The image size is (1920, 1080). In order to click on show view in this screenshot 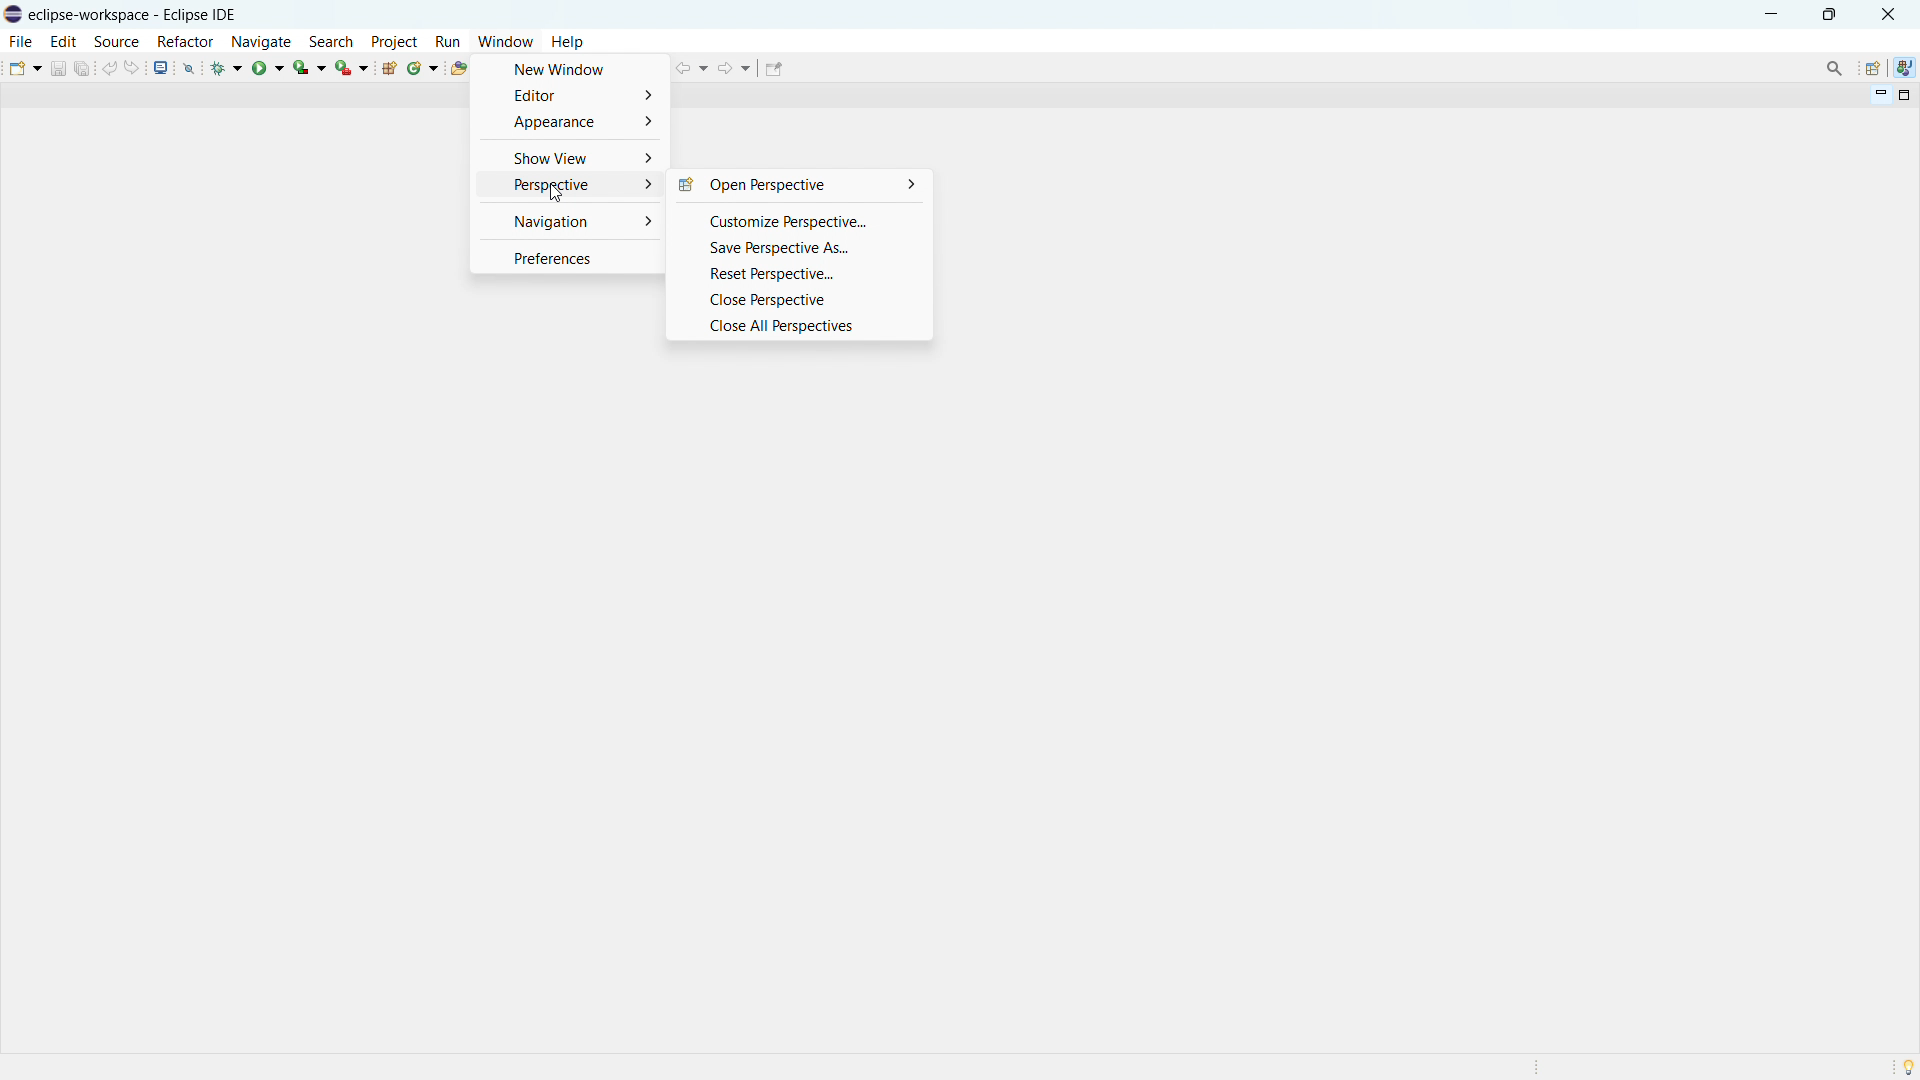, I will do `click(572, 158)`.